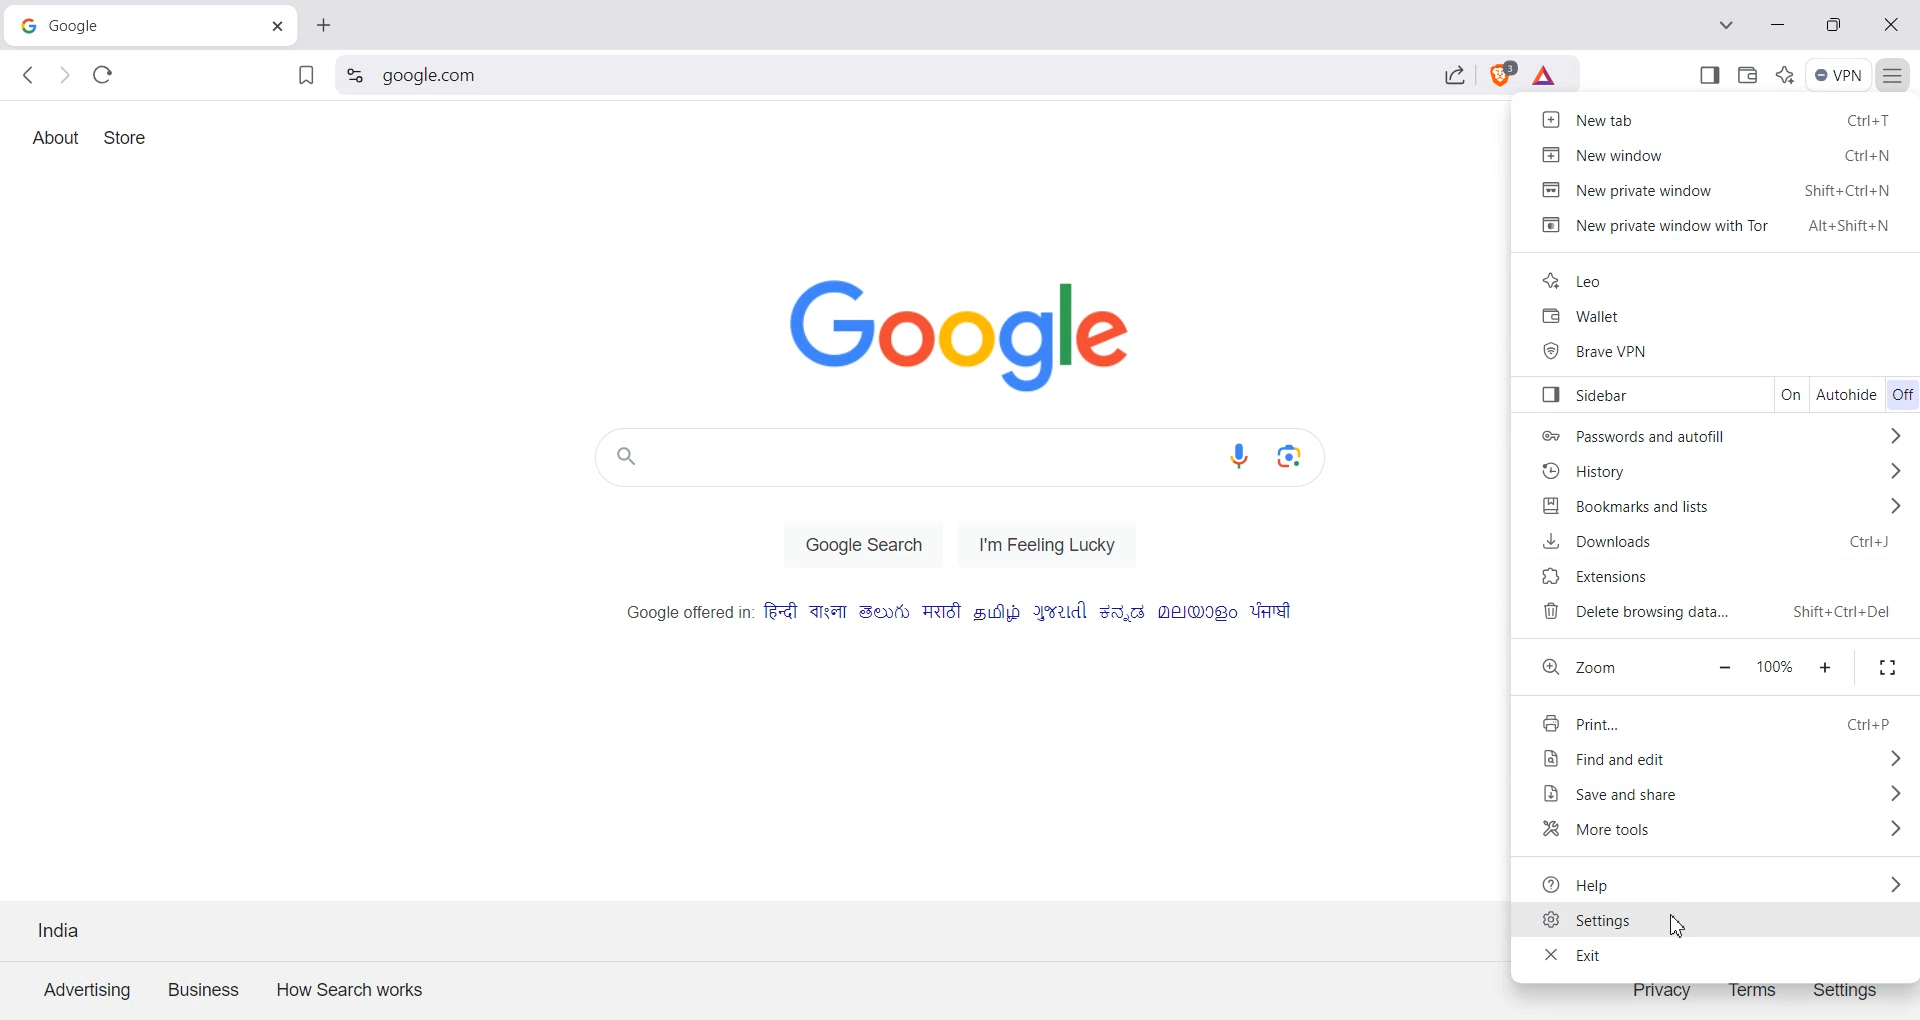  Describe the element at coordinates (305, 77) in the screenshot. I see `Bookmark` at that location.